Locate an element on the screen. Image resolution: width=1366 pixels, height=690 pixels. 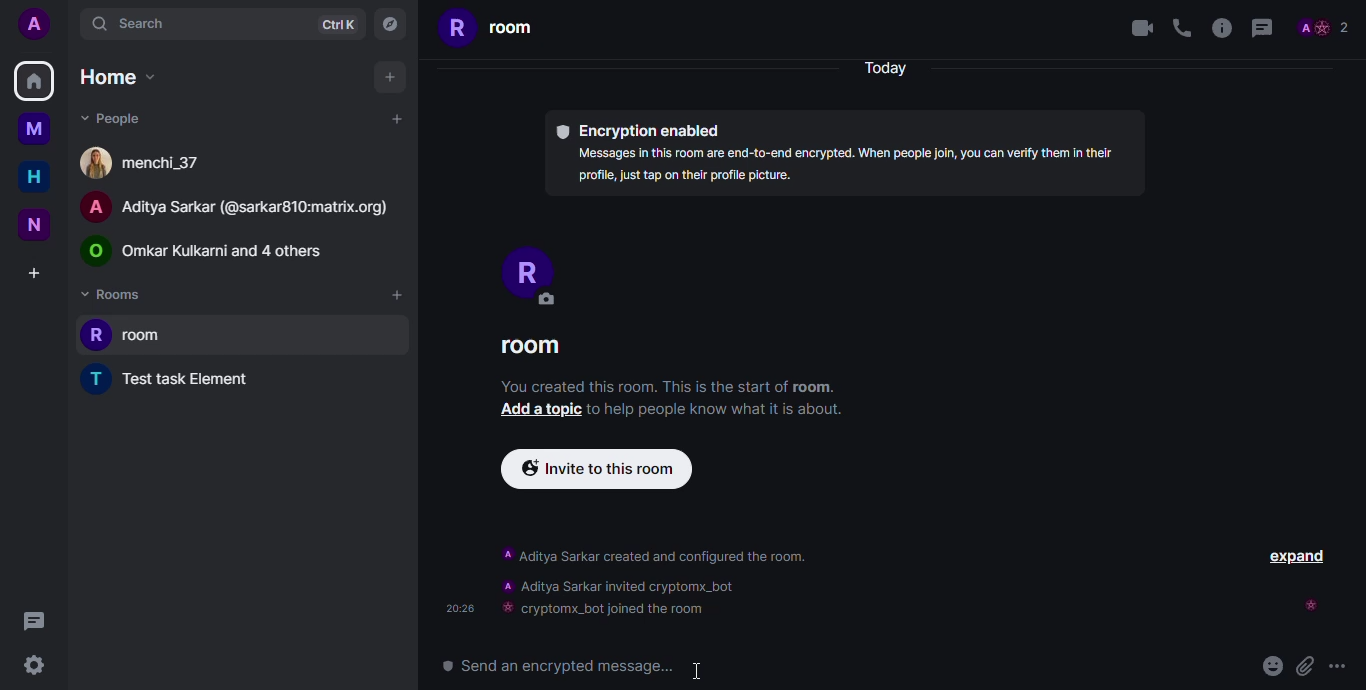
add is located at coordinates (398, 119).